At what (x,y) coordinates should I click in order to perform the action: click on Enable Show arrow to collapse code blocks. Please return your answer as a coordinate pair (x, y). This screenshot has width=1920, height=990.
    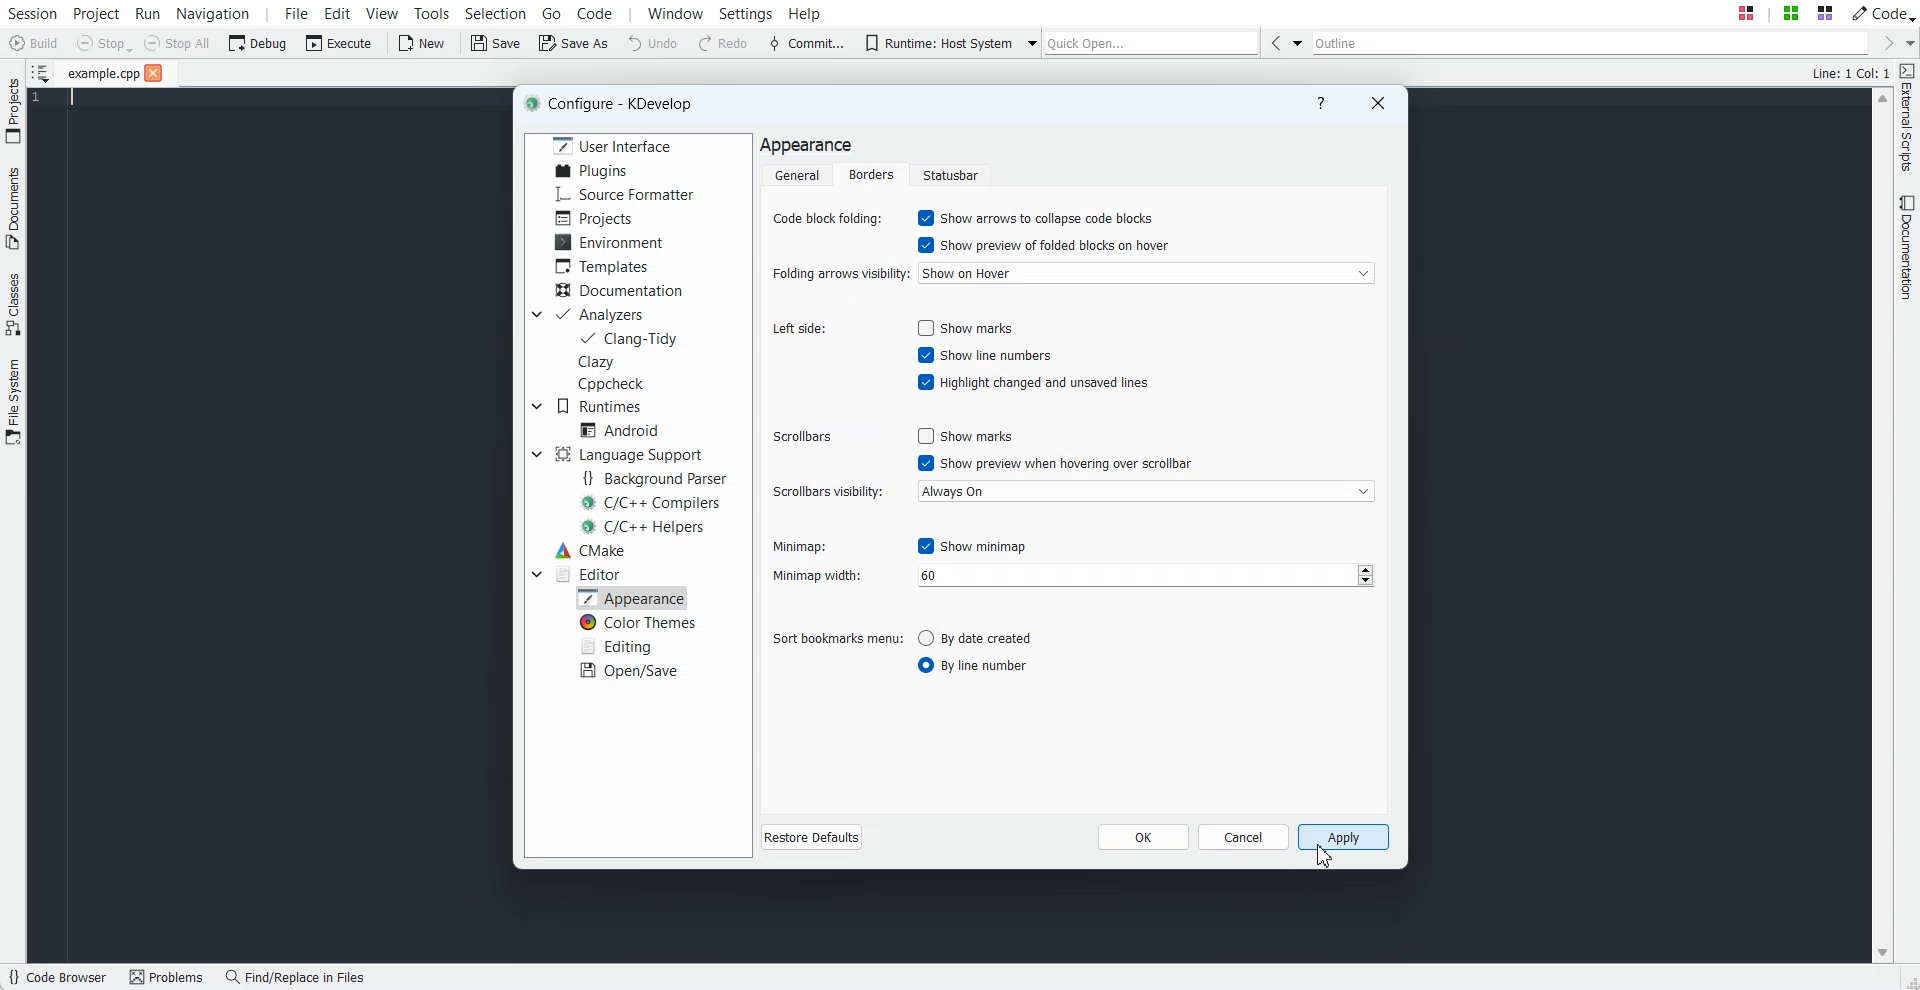
    Looking at the image, I should click on (1040, 217).